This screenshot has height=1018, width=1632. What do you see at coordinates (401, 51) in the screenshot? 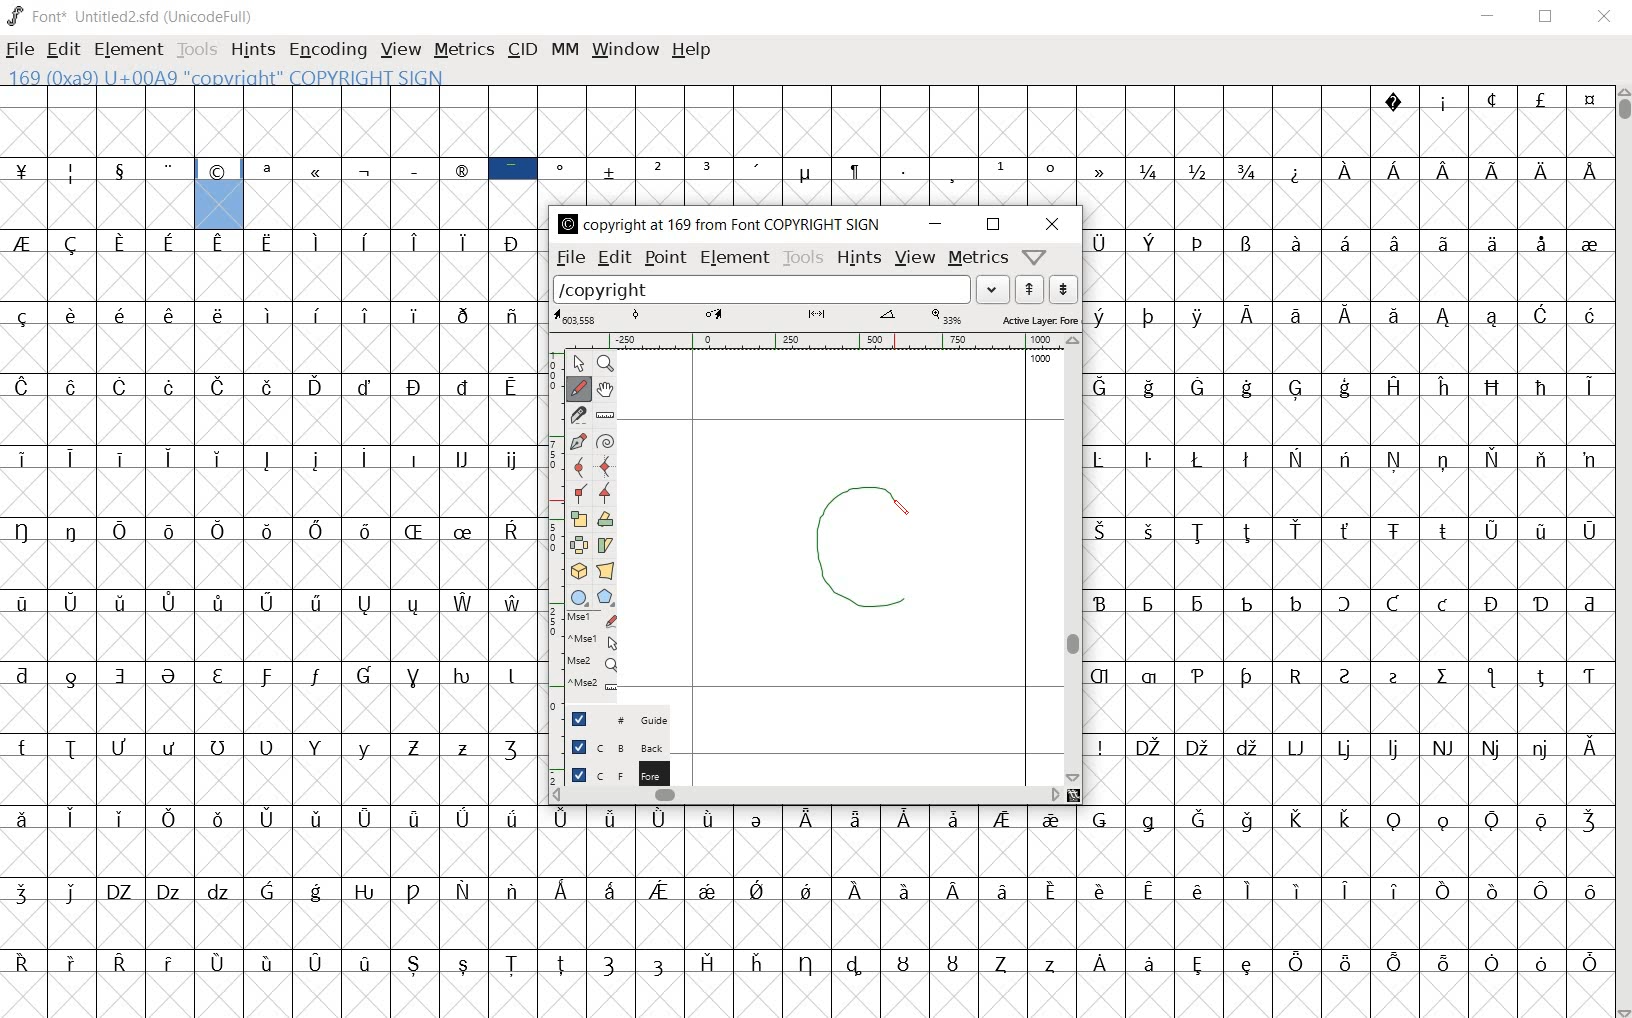
I see `view` at bounding box center [401, 51].